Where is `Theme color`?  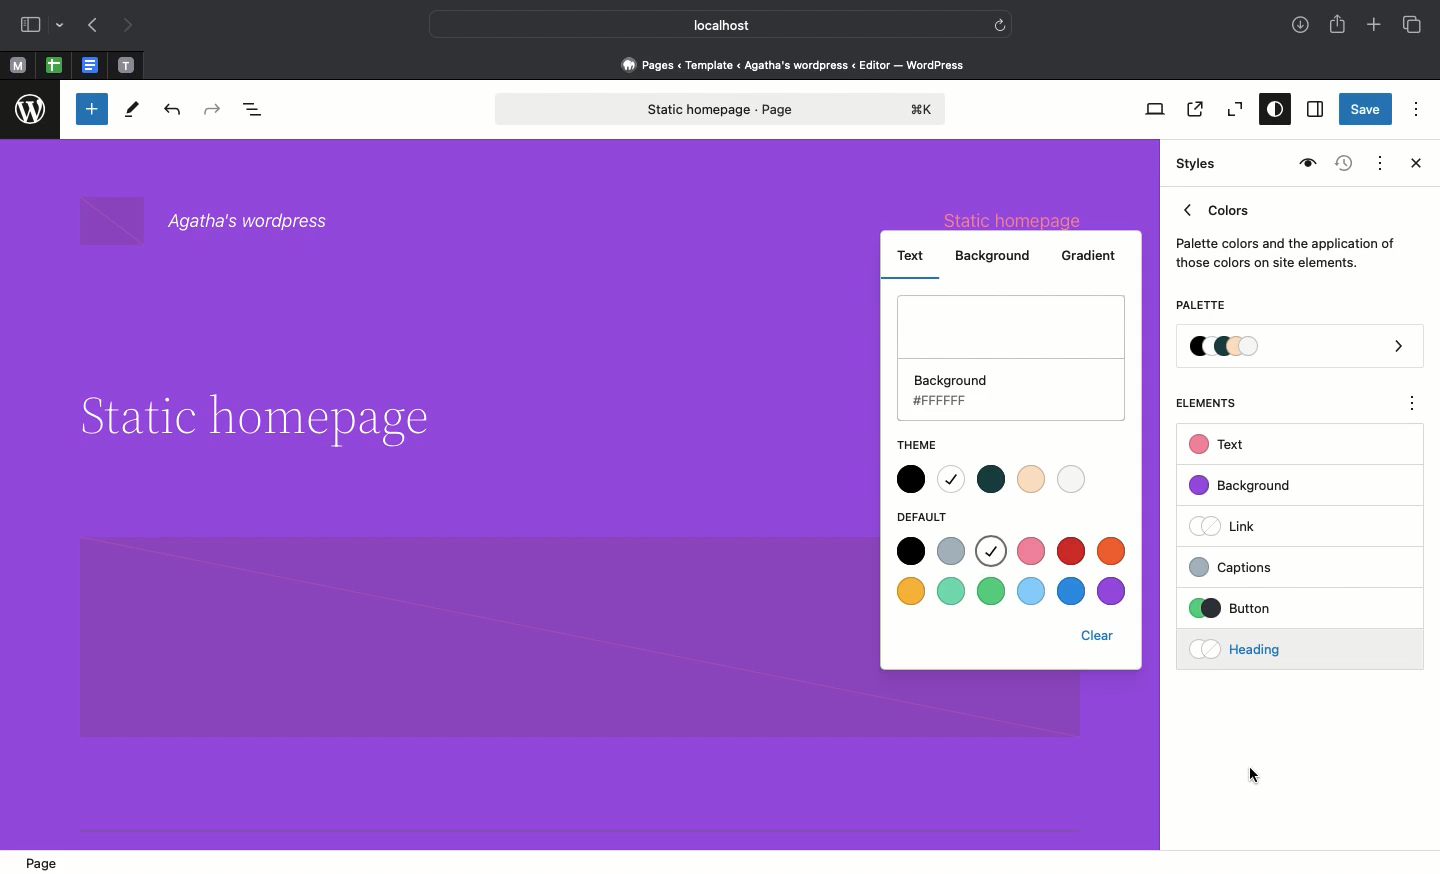 Theme color is located at coordinates (992, 477).